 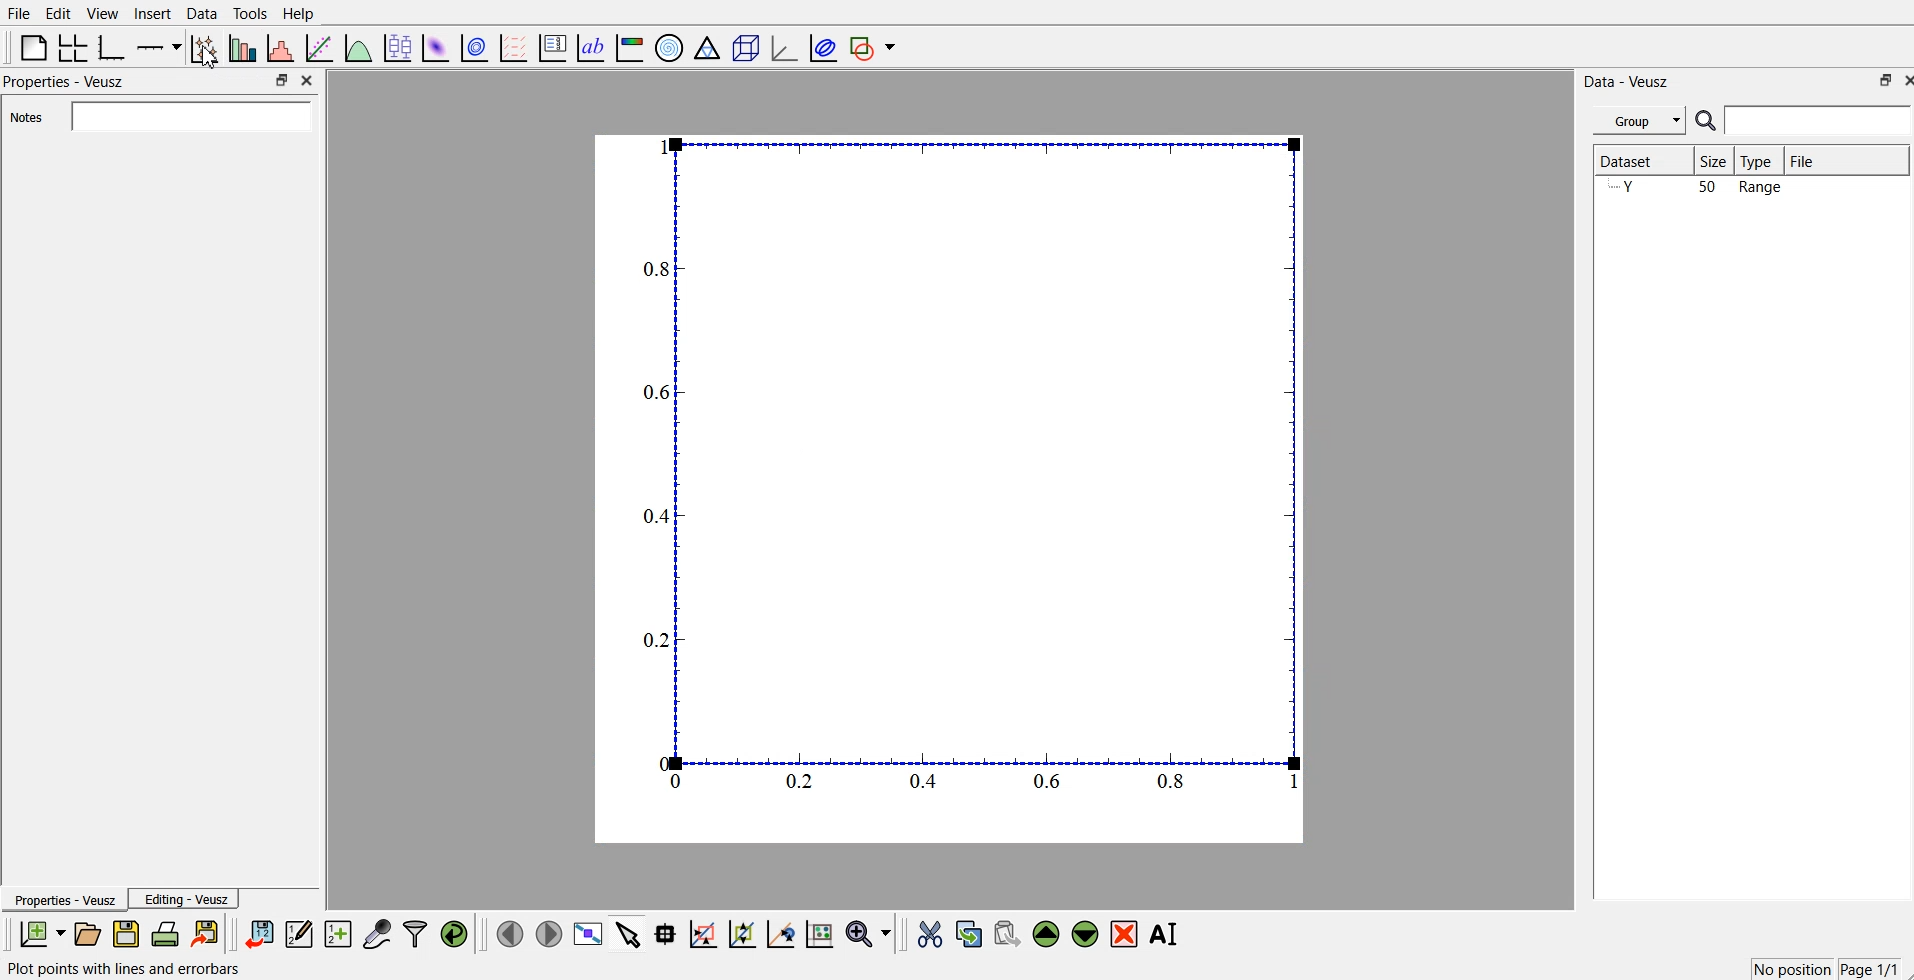 I want to click on rename the selected widgets, so click(x=1165, y=934).